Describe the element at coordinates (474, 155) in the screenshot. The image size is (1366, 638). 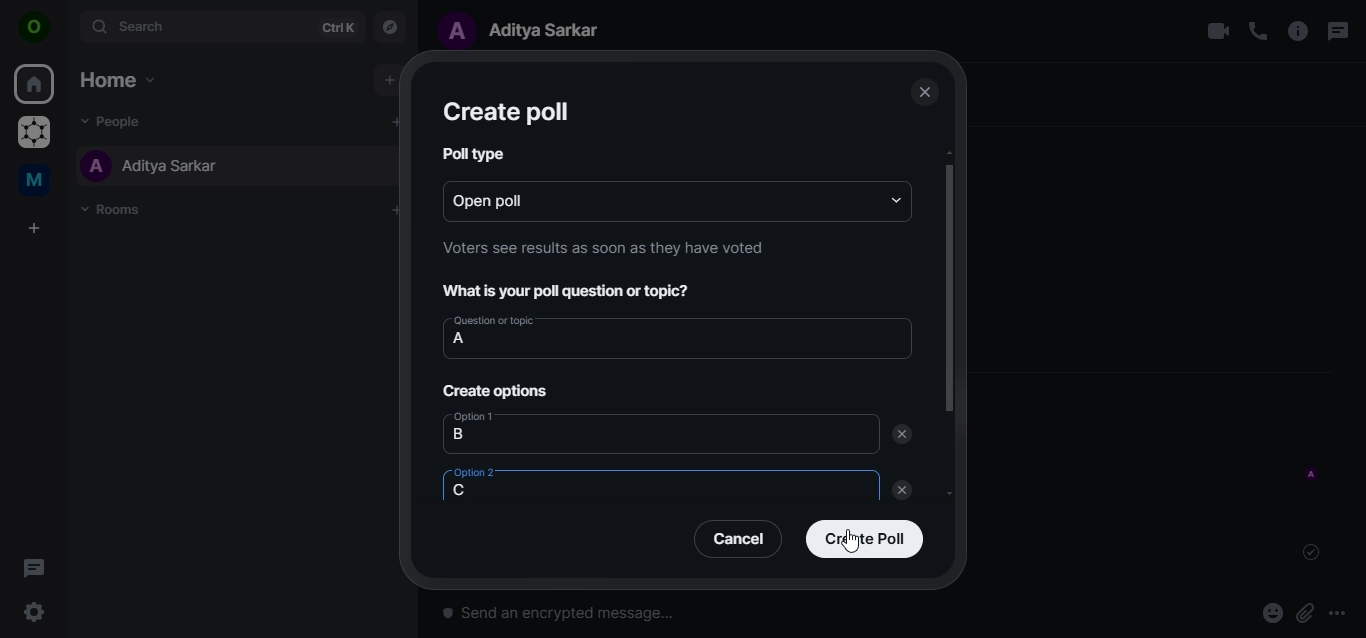
I see `poll type` at that location.